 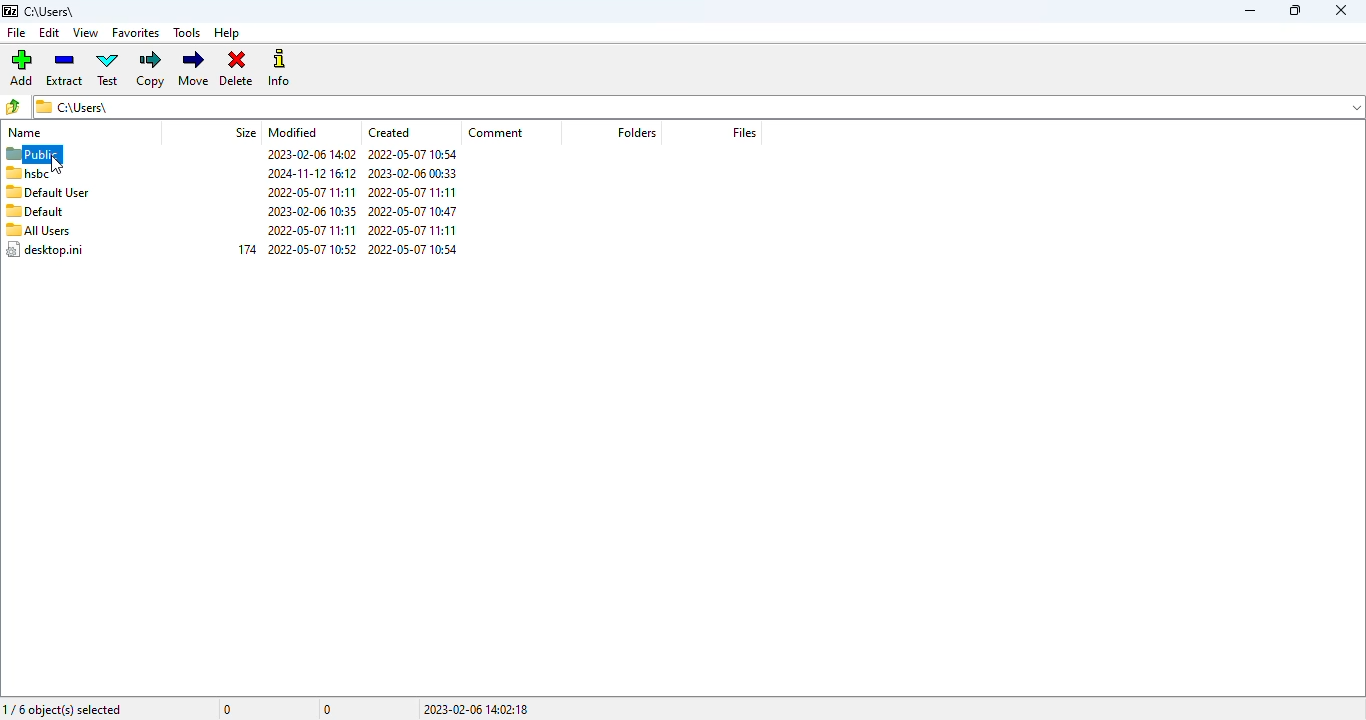 I want to click on delete, so click(x=237, y=67).